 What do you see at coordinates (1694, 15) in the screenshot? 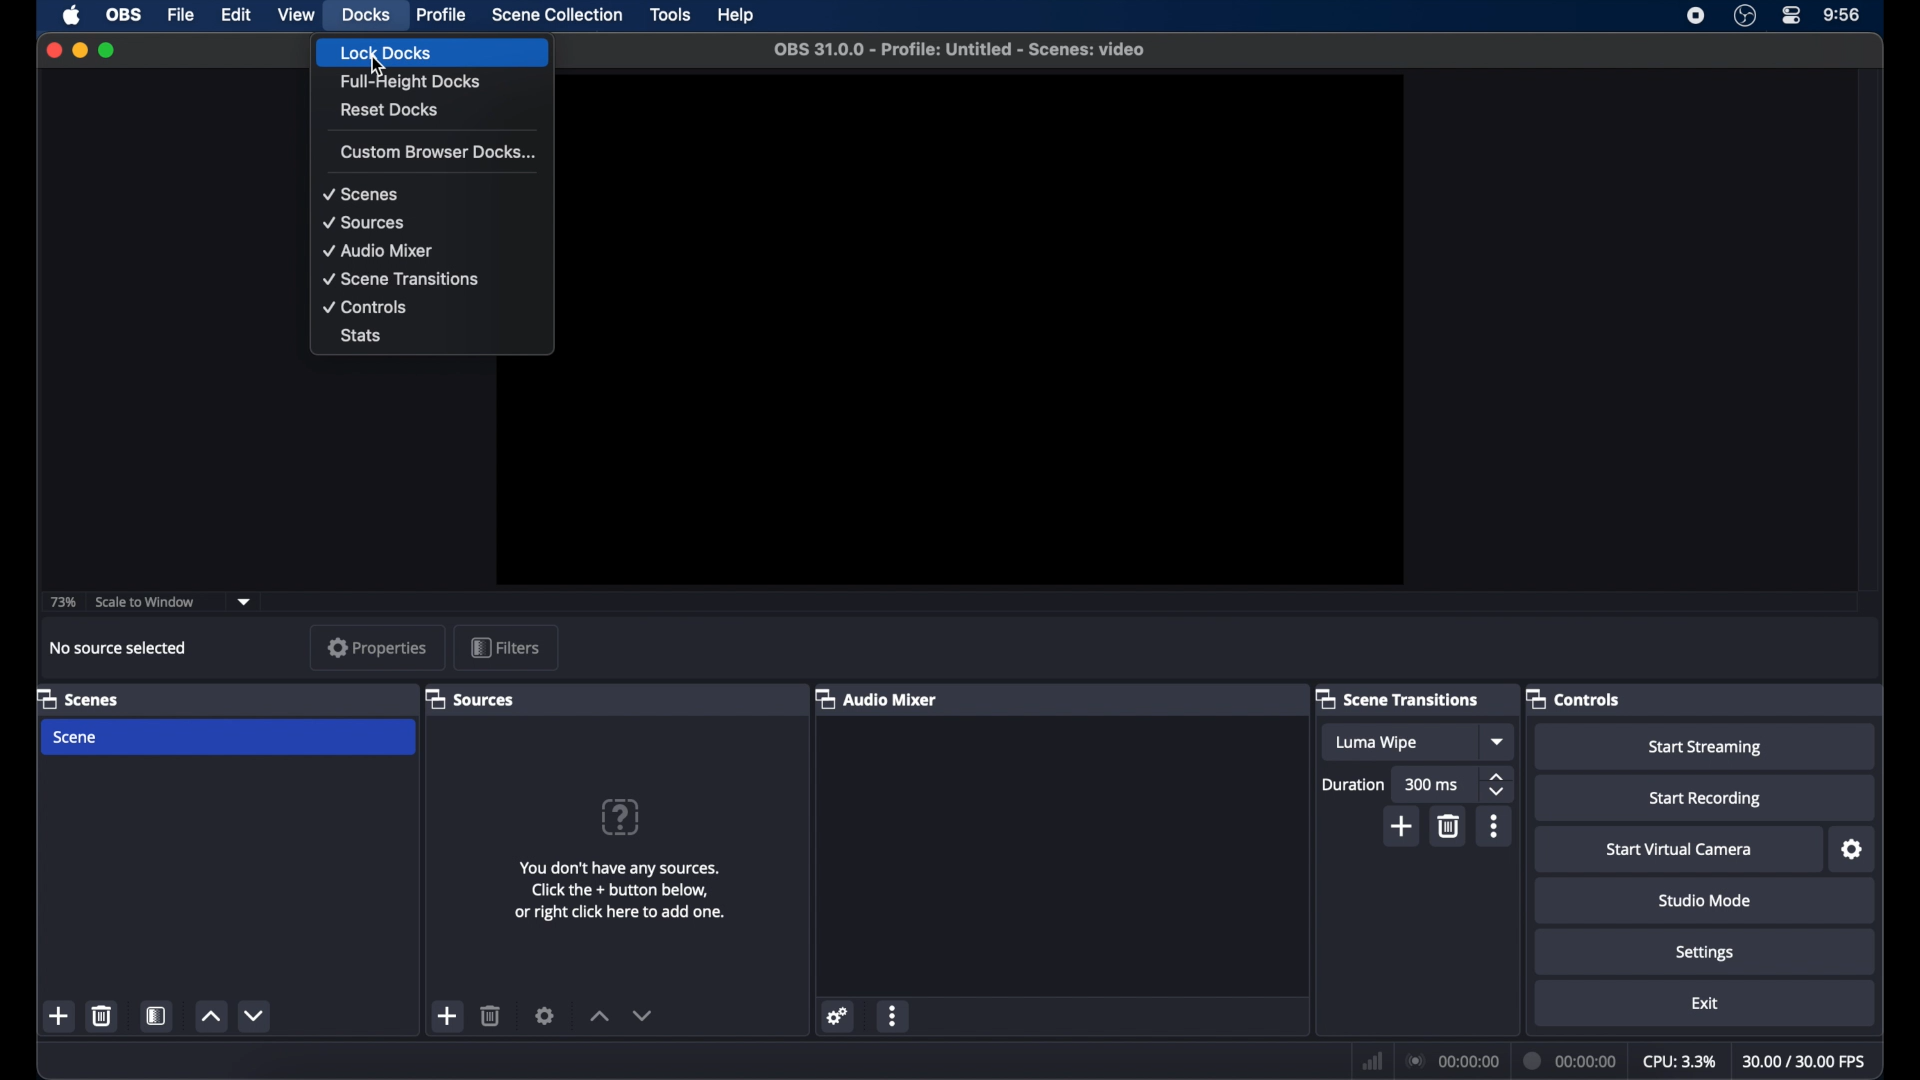
I see `screen recorder icon` at bounding box center [1694, 15].